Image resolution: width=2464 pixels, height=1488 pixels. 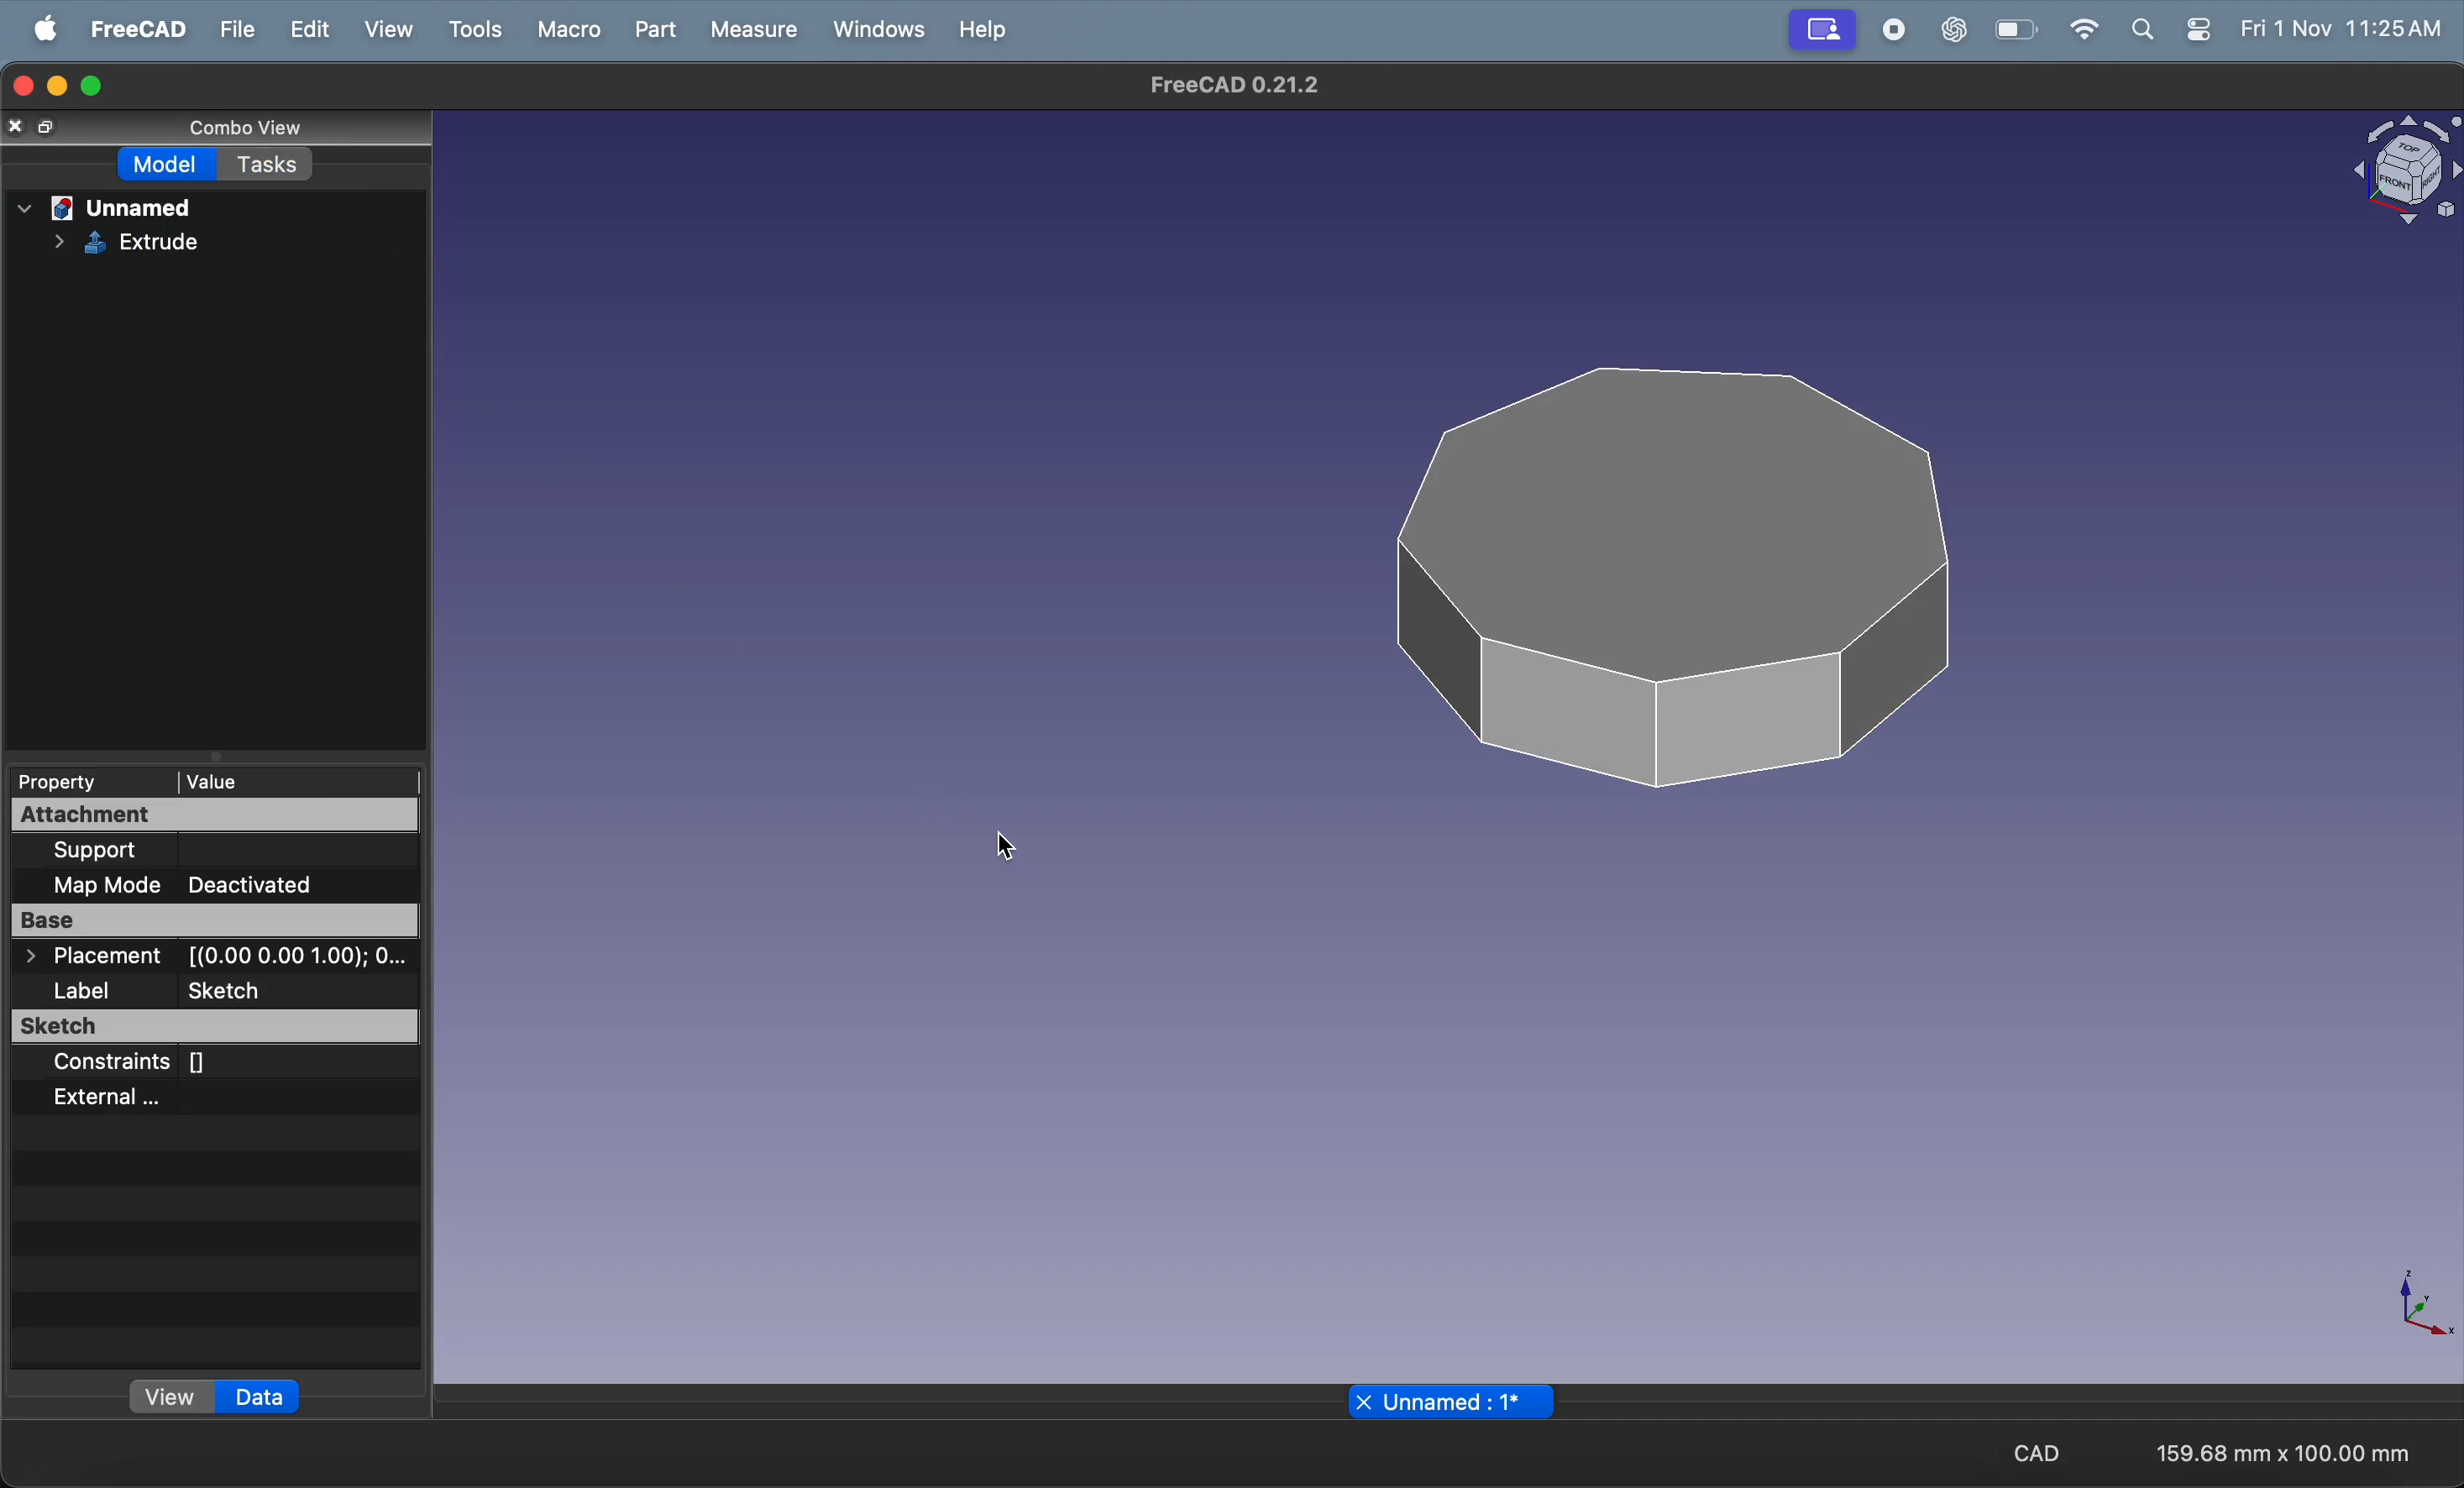 What do you see at coordinates (17, 130) in the screenshot?
I see `close` at bounding box center [17, 130].